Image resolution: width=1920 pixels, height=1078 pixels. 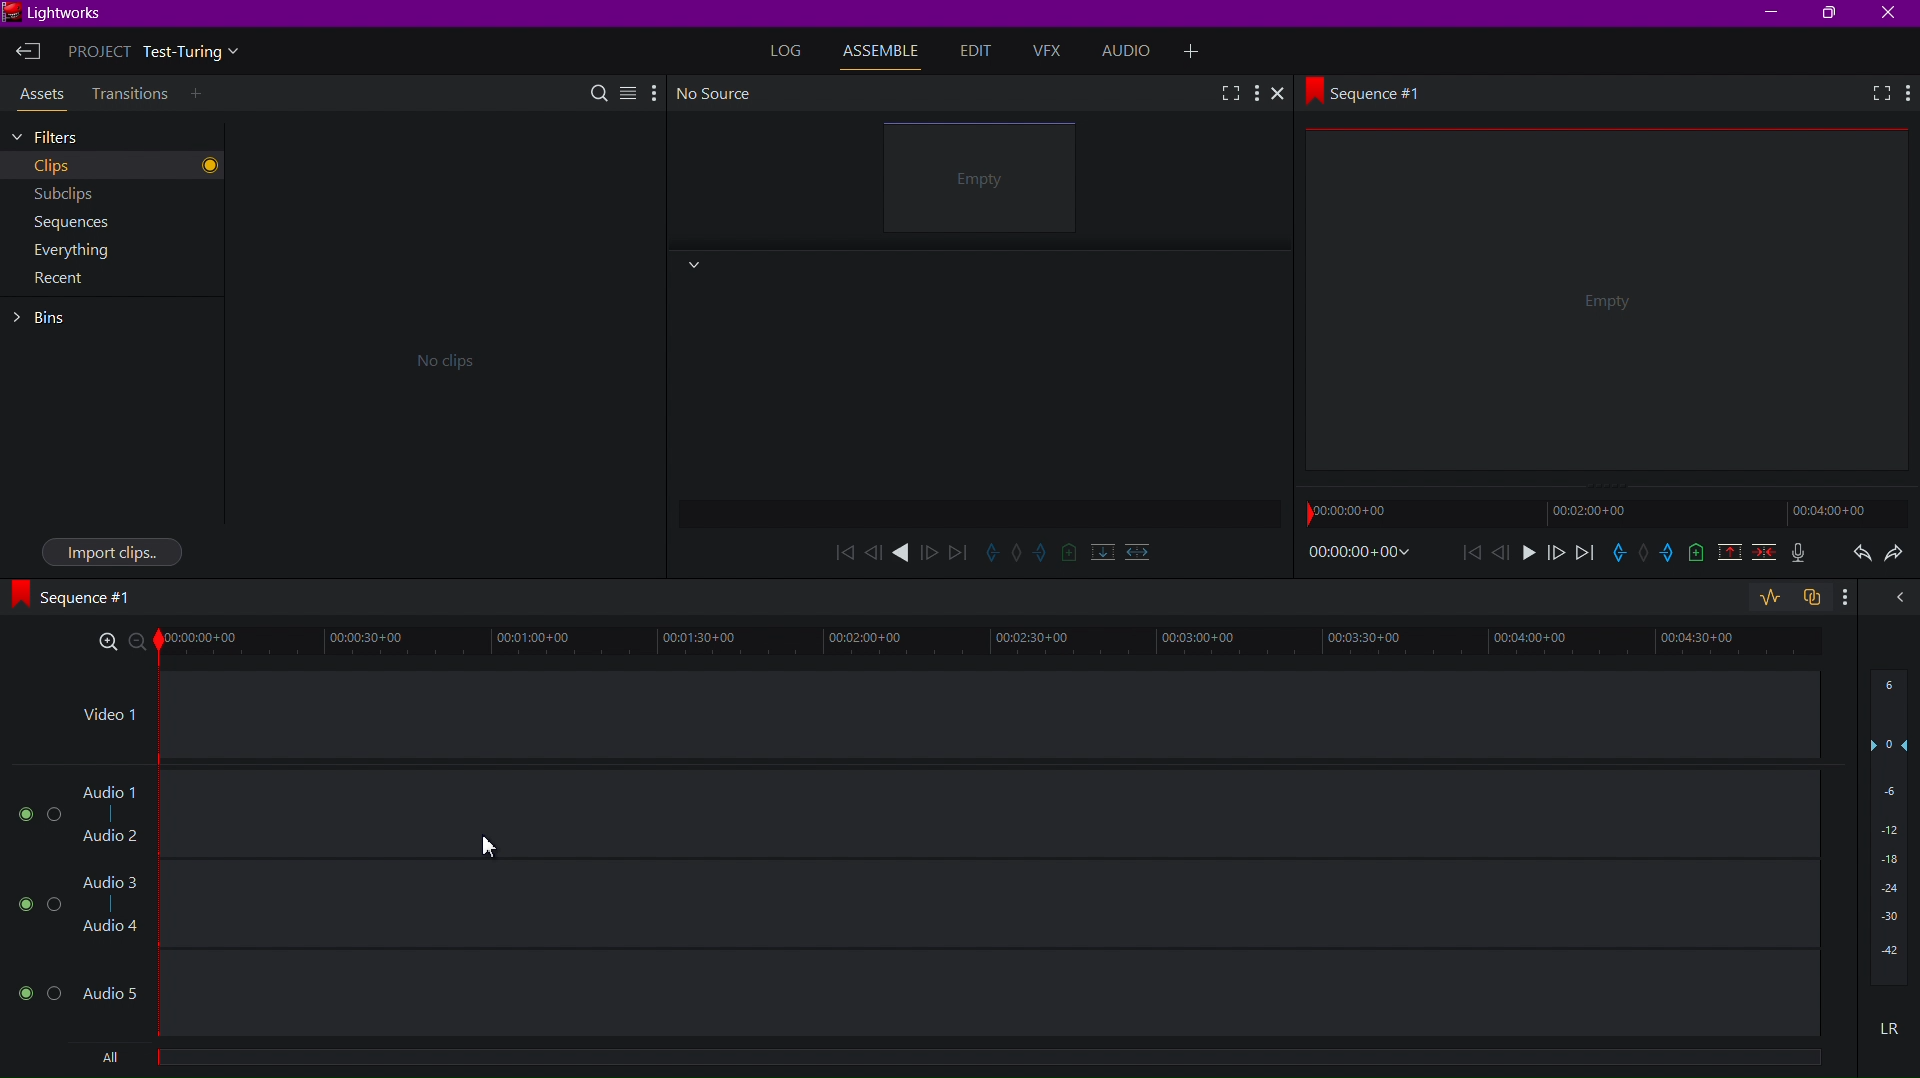 What do you see at coordinates (439, 358) in the screenshot?
I see `No clips` at bounding box center [439, 358].